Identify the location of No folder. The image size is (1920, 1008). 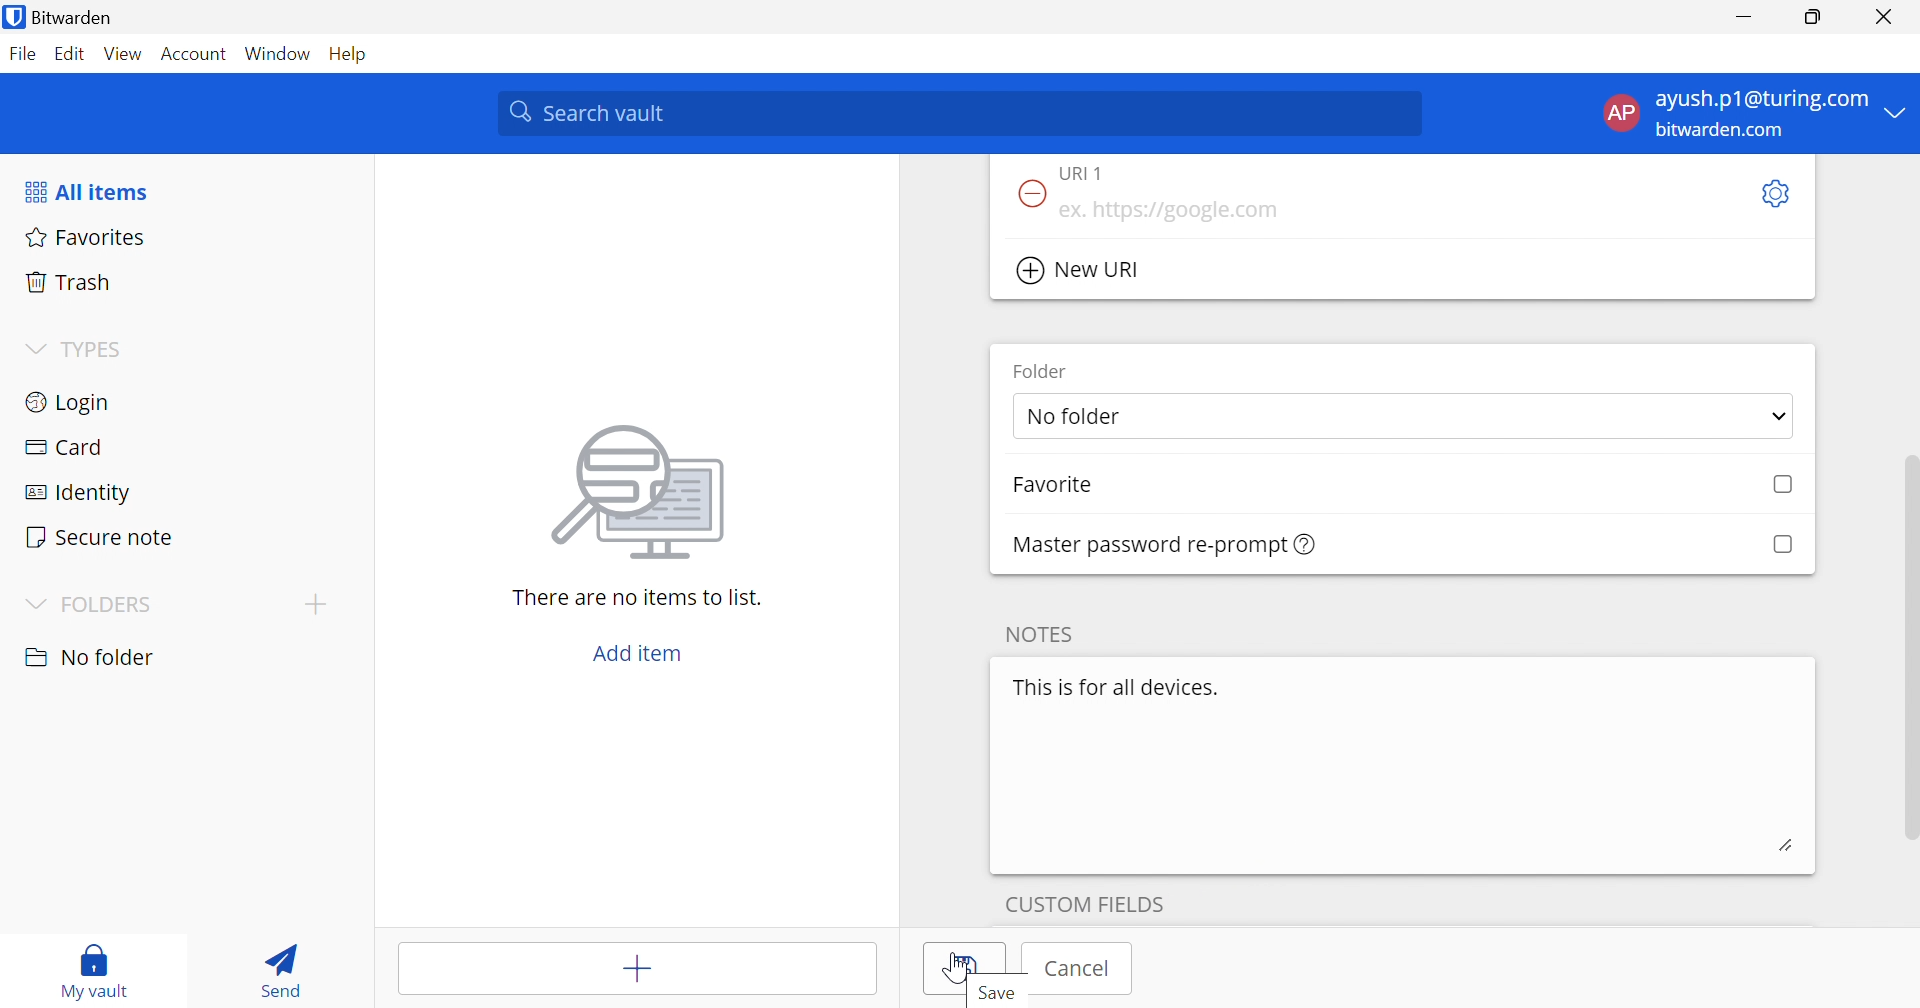
(1077, 418).